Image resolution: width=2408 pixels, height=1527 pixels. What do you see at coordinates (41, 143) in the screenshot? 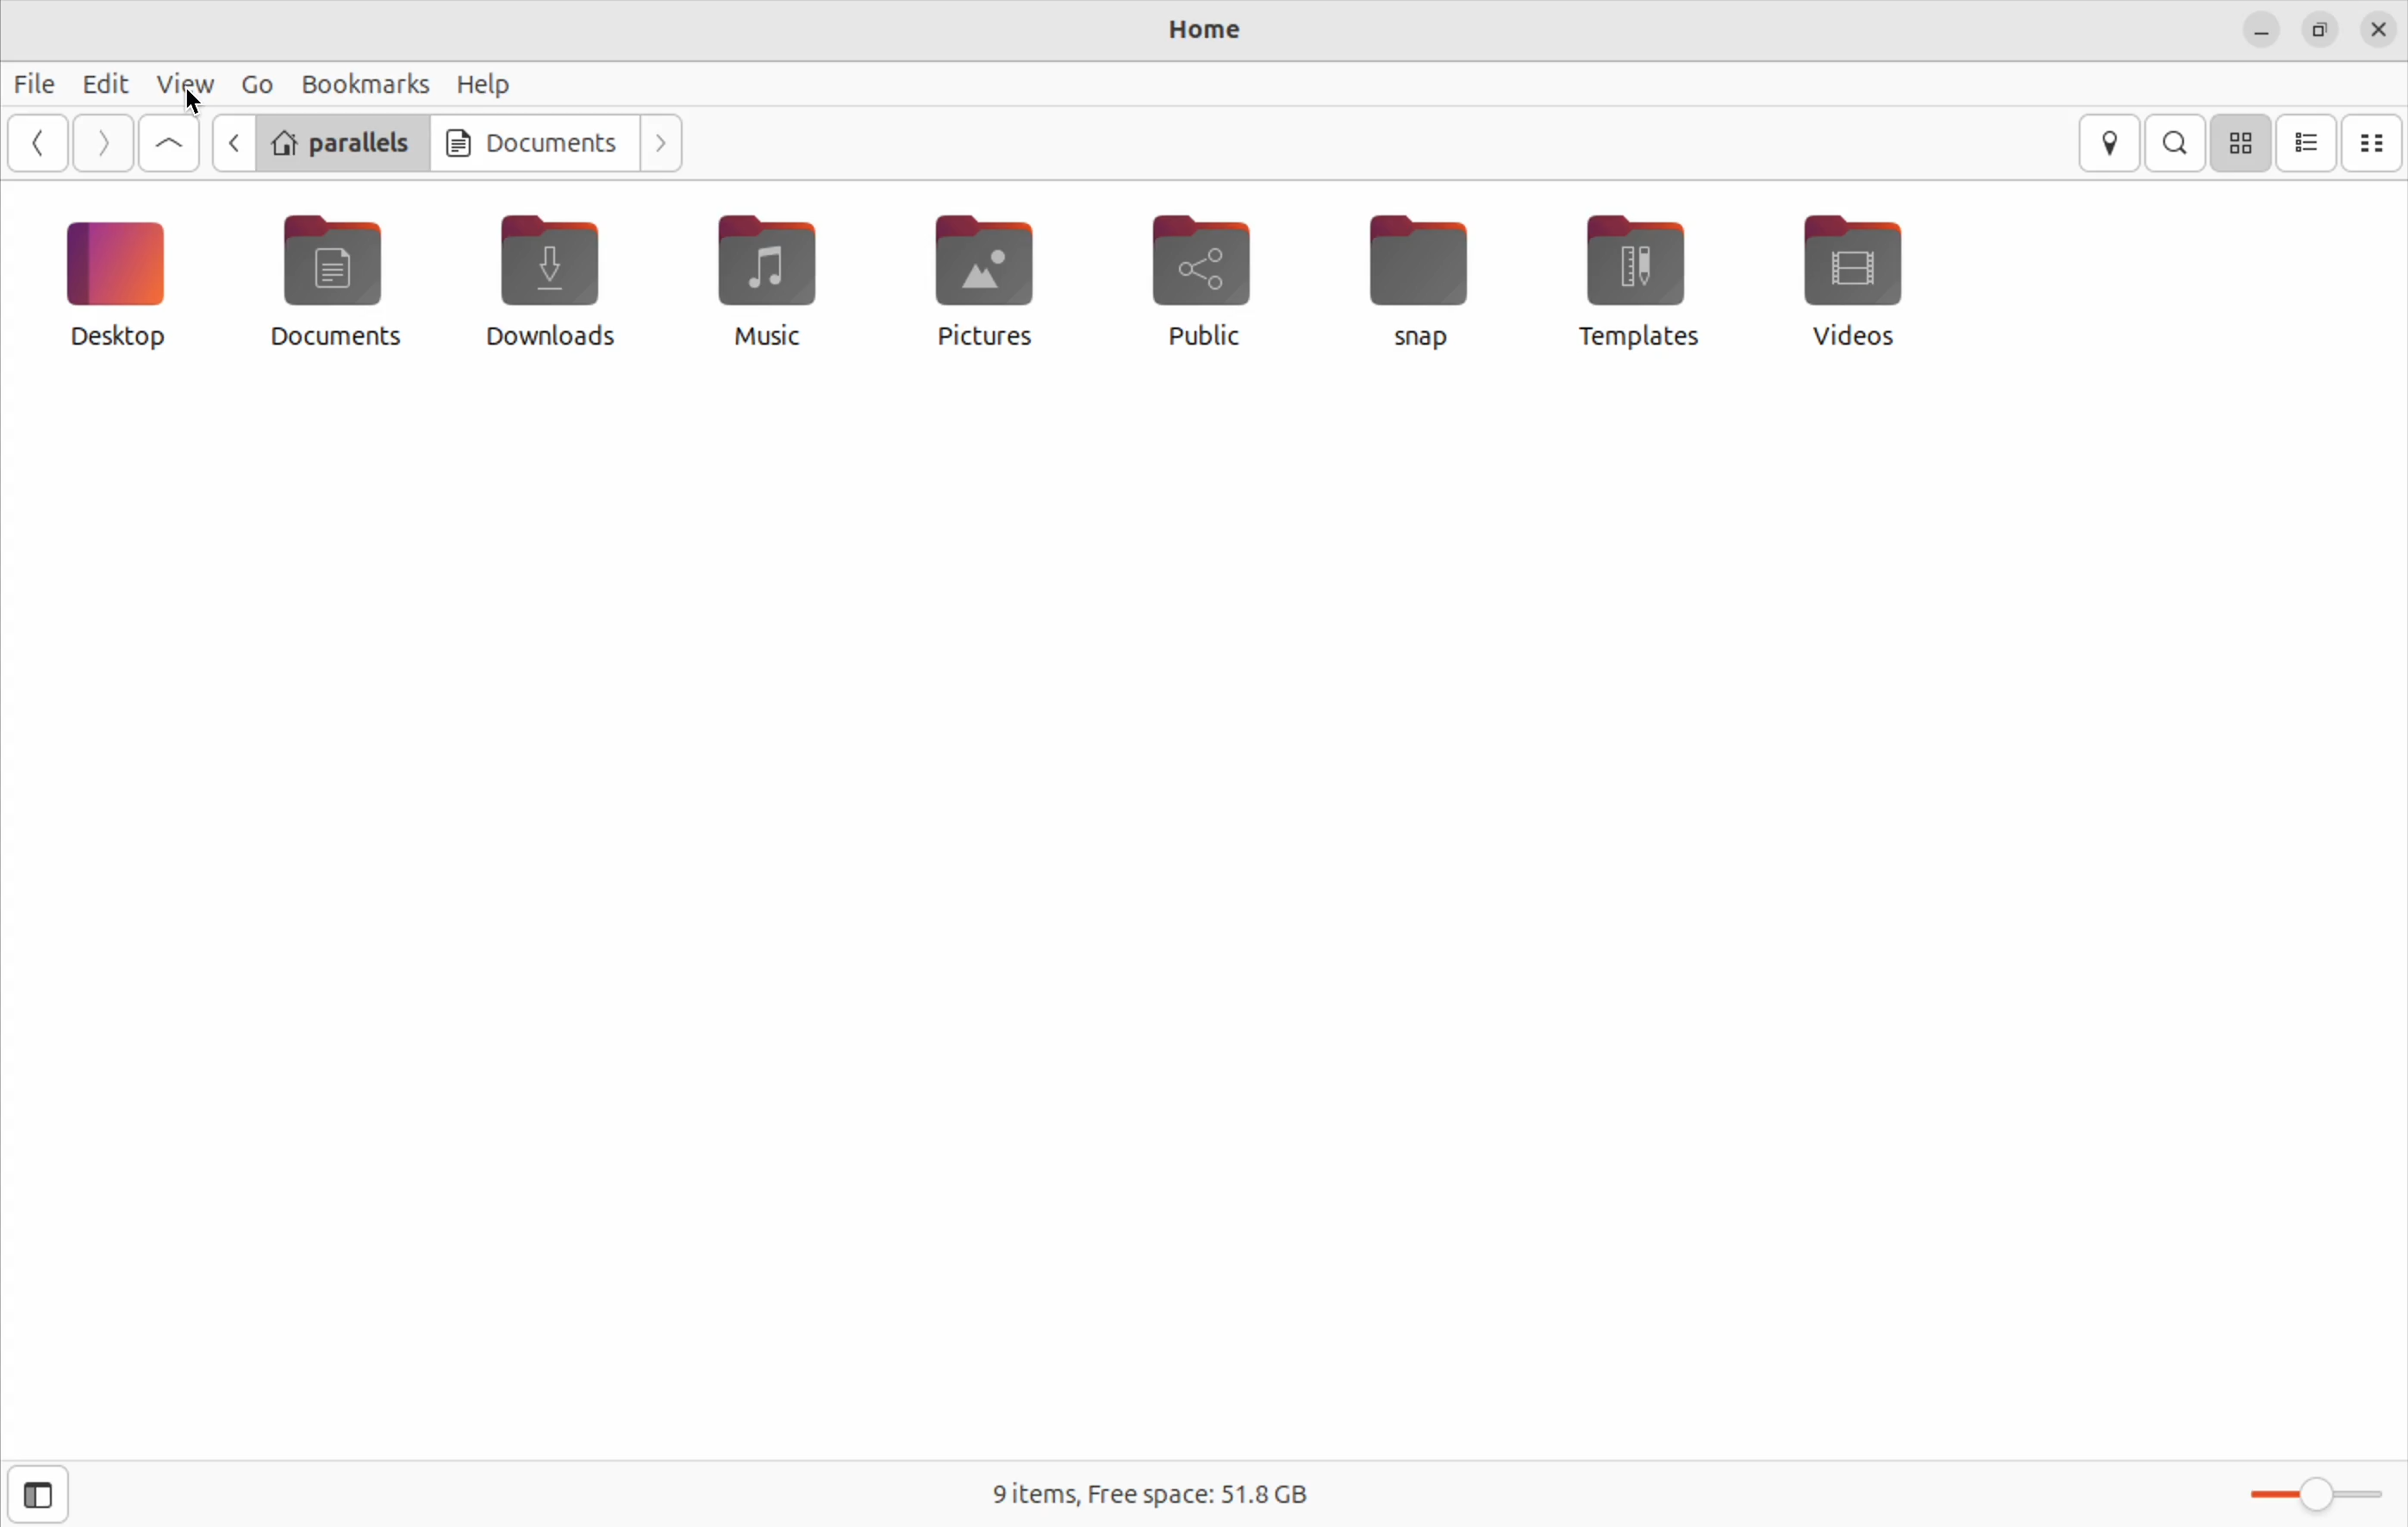
I see `Go back ward` at bounding box center [41, 143].